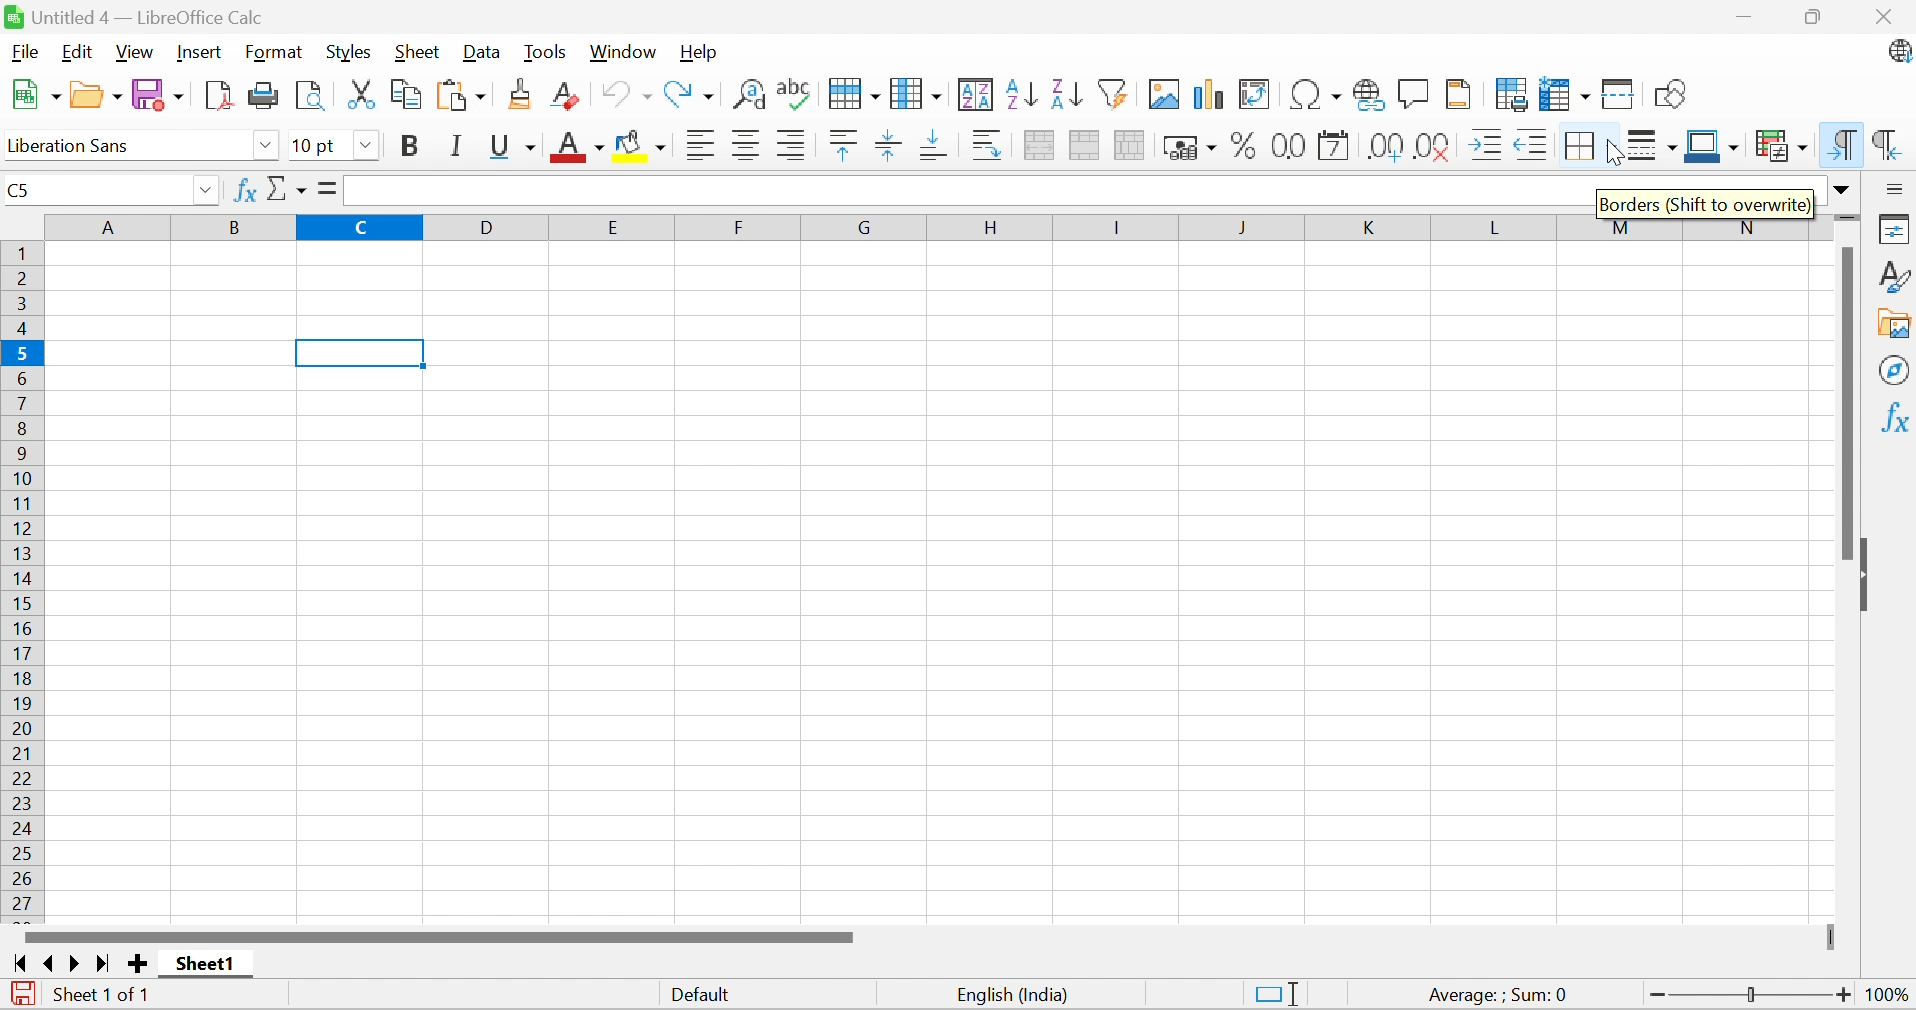 This screenshot has height=1010, width=1916. I want to click on Font size, so click(315, 147).